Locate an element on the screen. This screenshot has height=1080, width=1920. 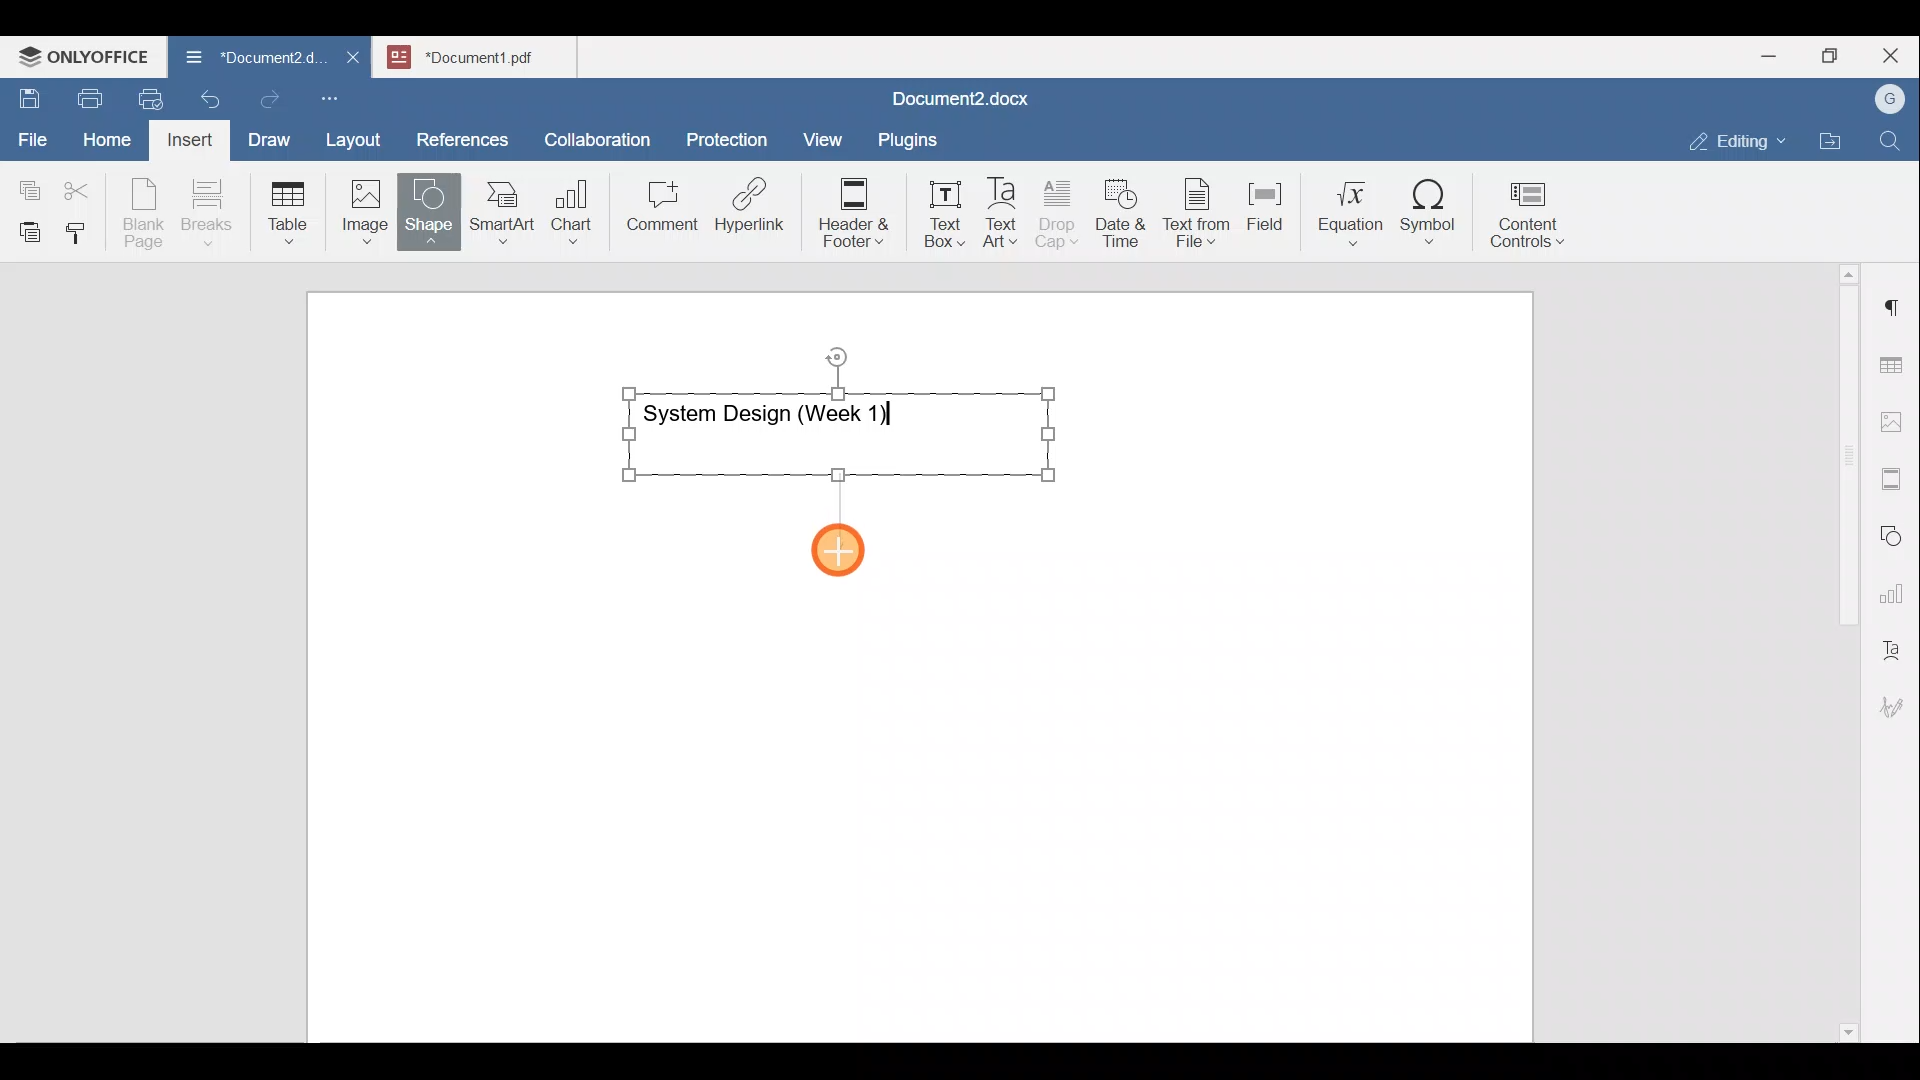
Editing mode is located at coordinates (1738, 137).